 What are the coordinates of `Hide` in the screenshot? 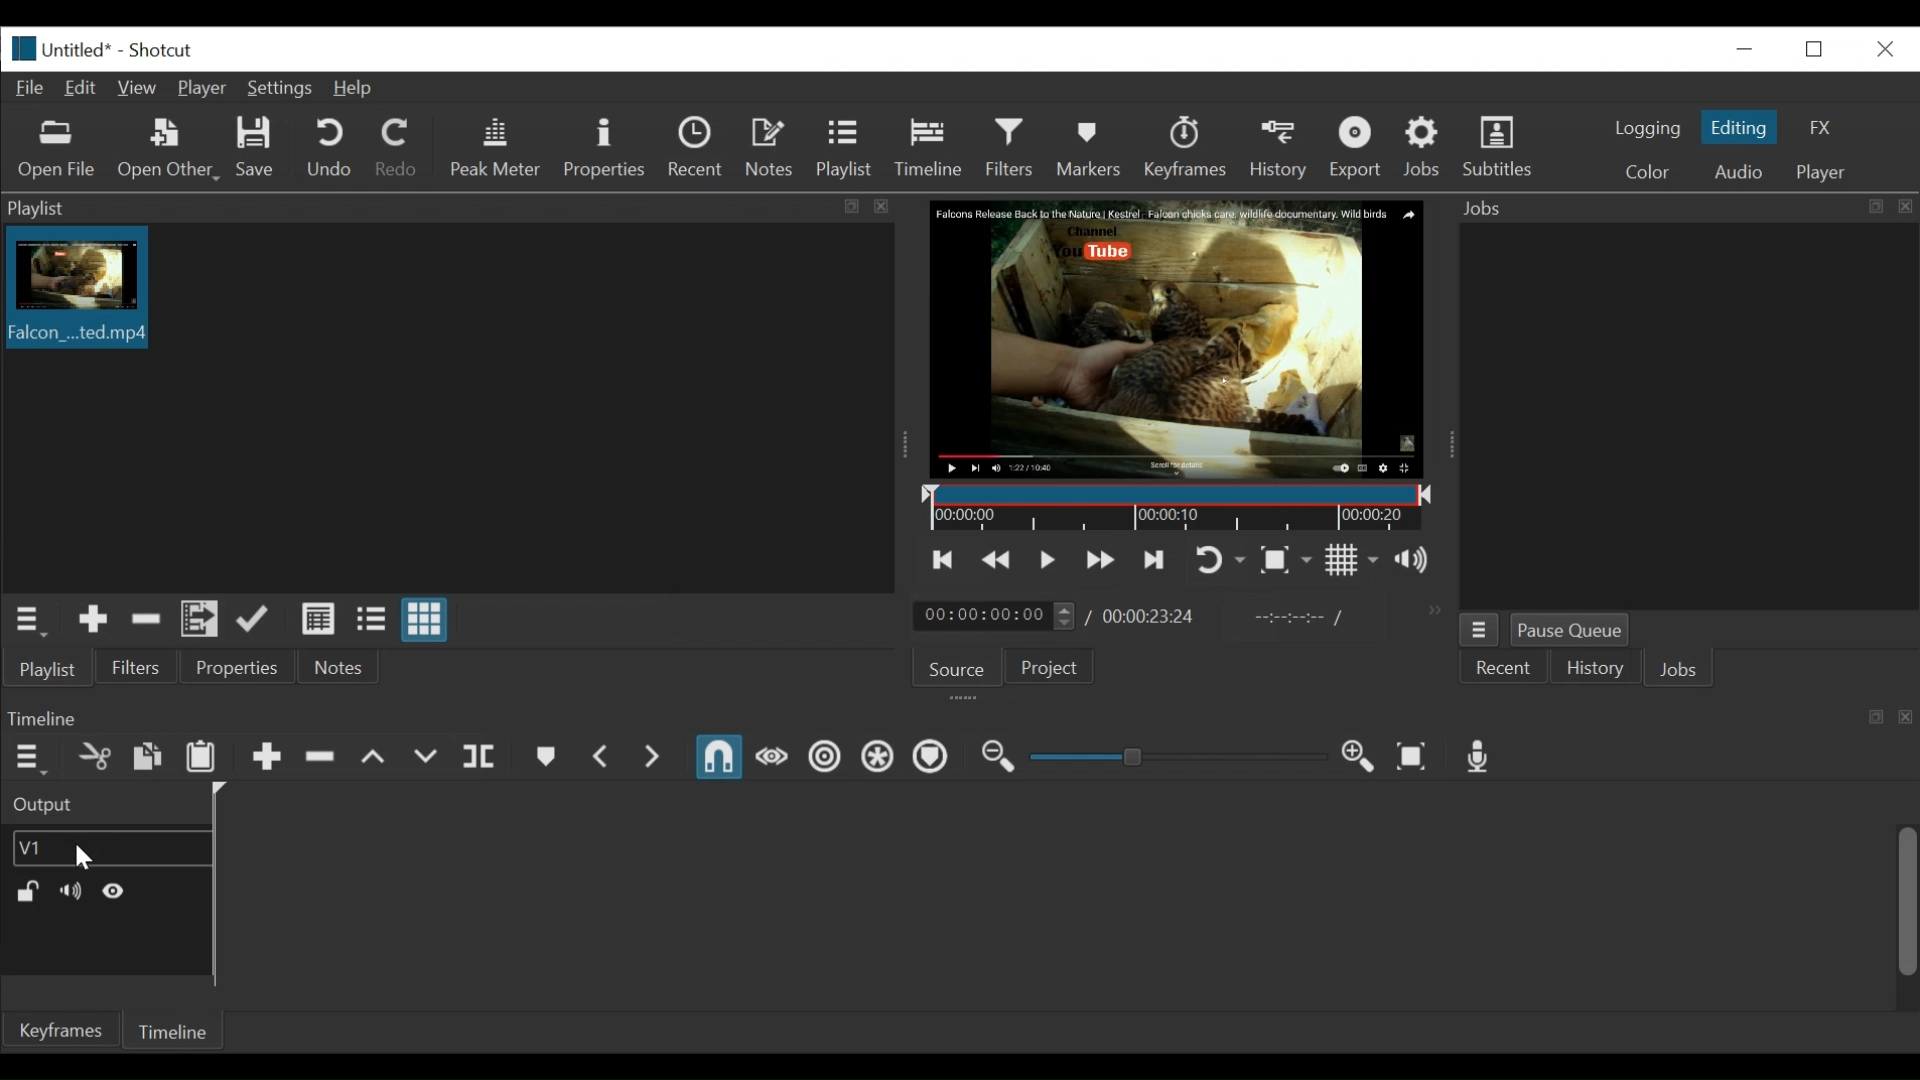 It's located at (116, 890).